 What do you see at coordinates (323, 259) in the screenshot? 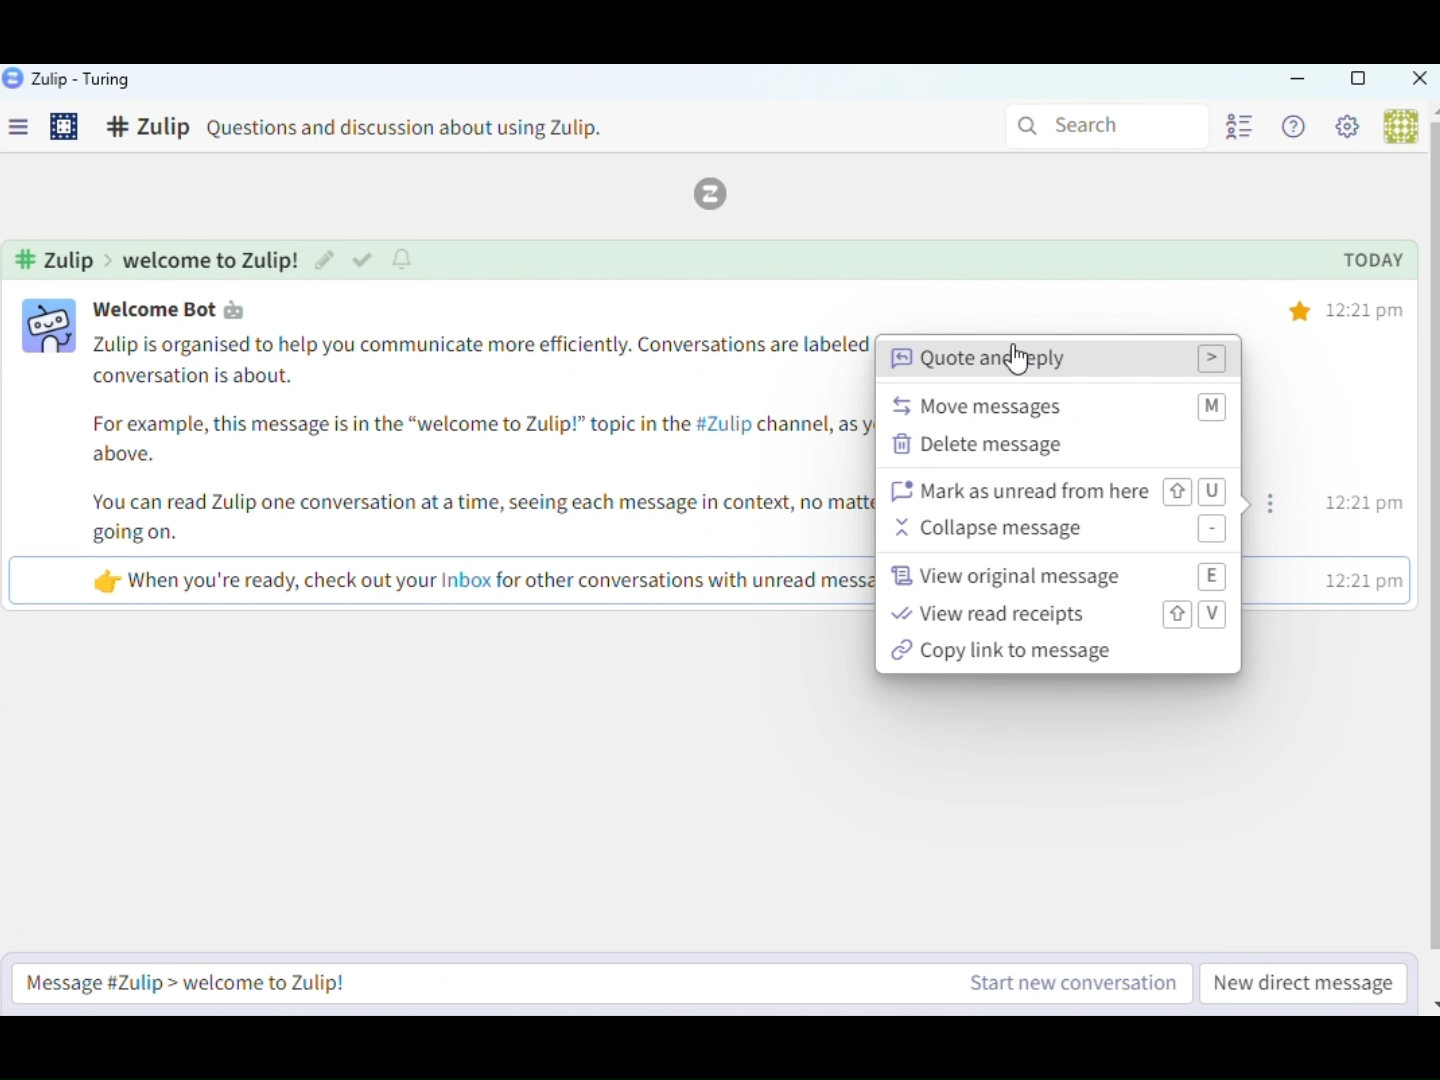
I see `edit` at bounding box center [323, 259].